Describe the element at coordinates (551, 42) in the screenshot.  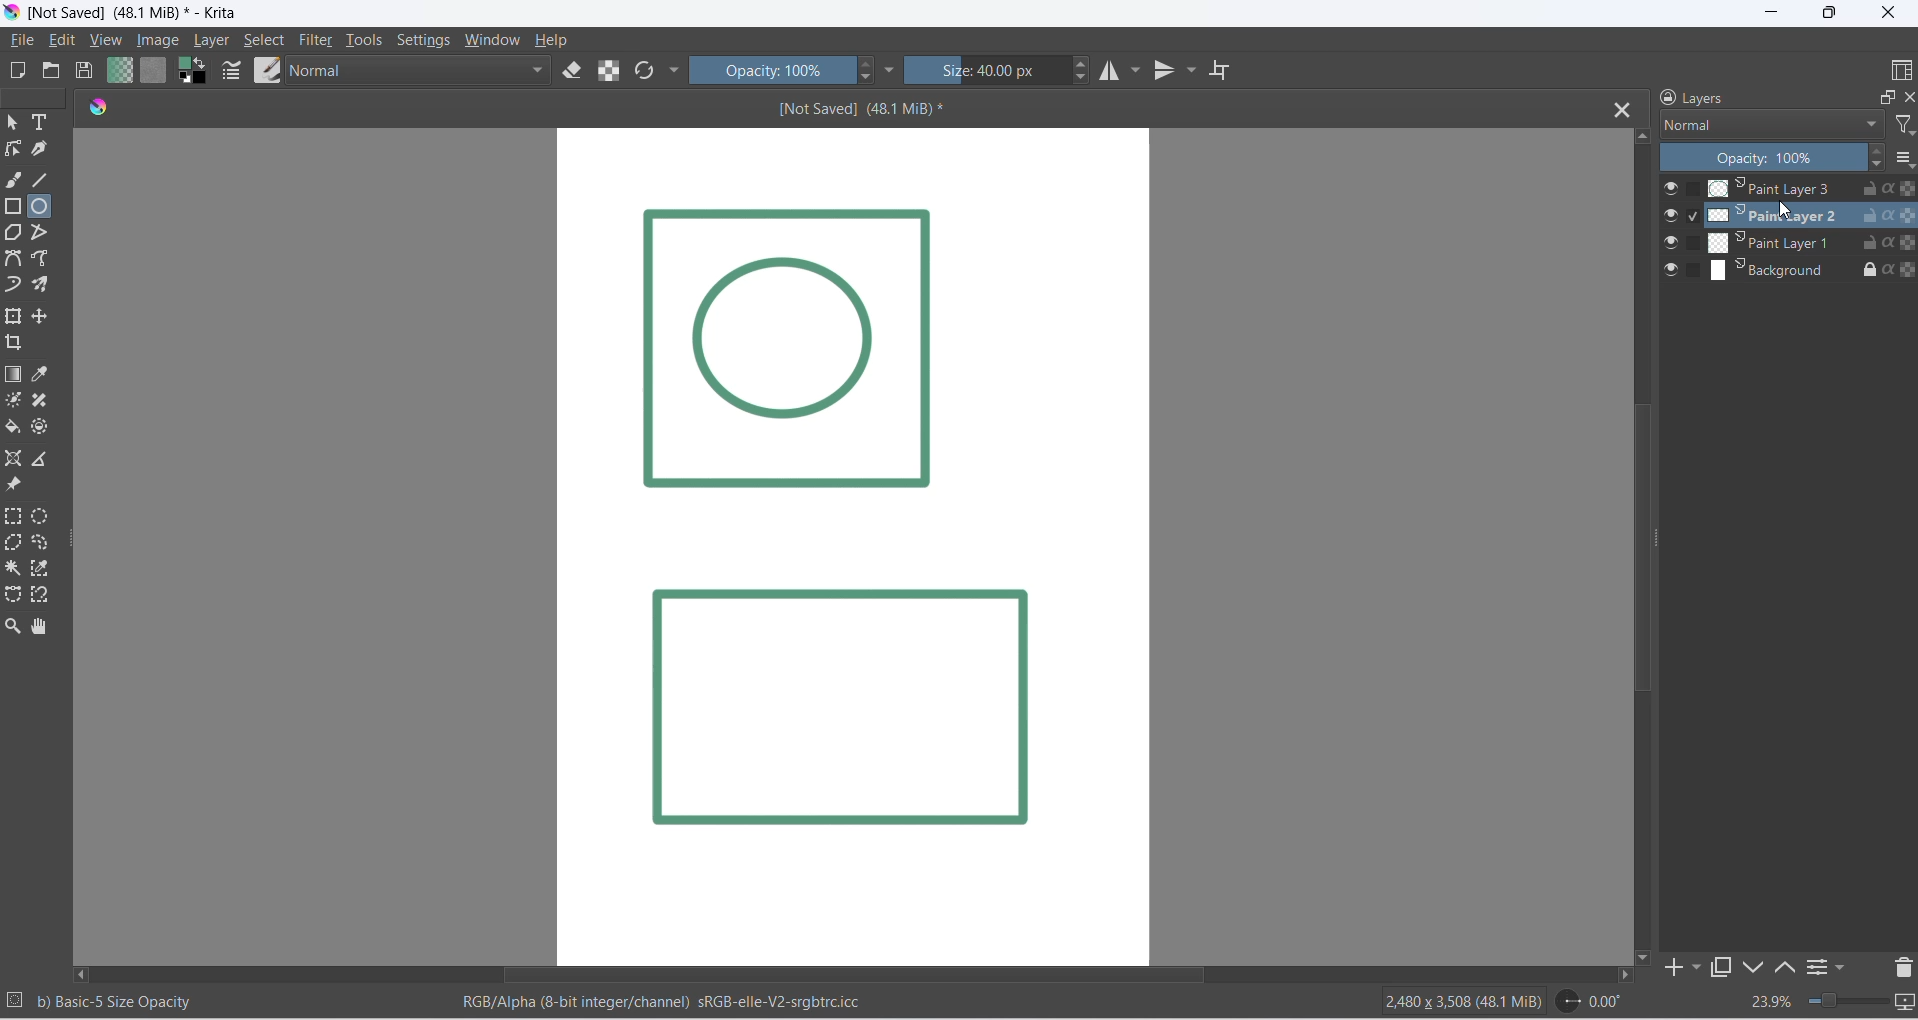
I see `help` at that location.